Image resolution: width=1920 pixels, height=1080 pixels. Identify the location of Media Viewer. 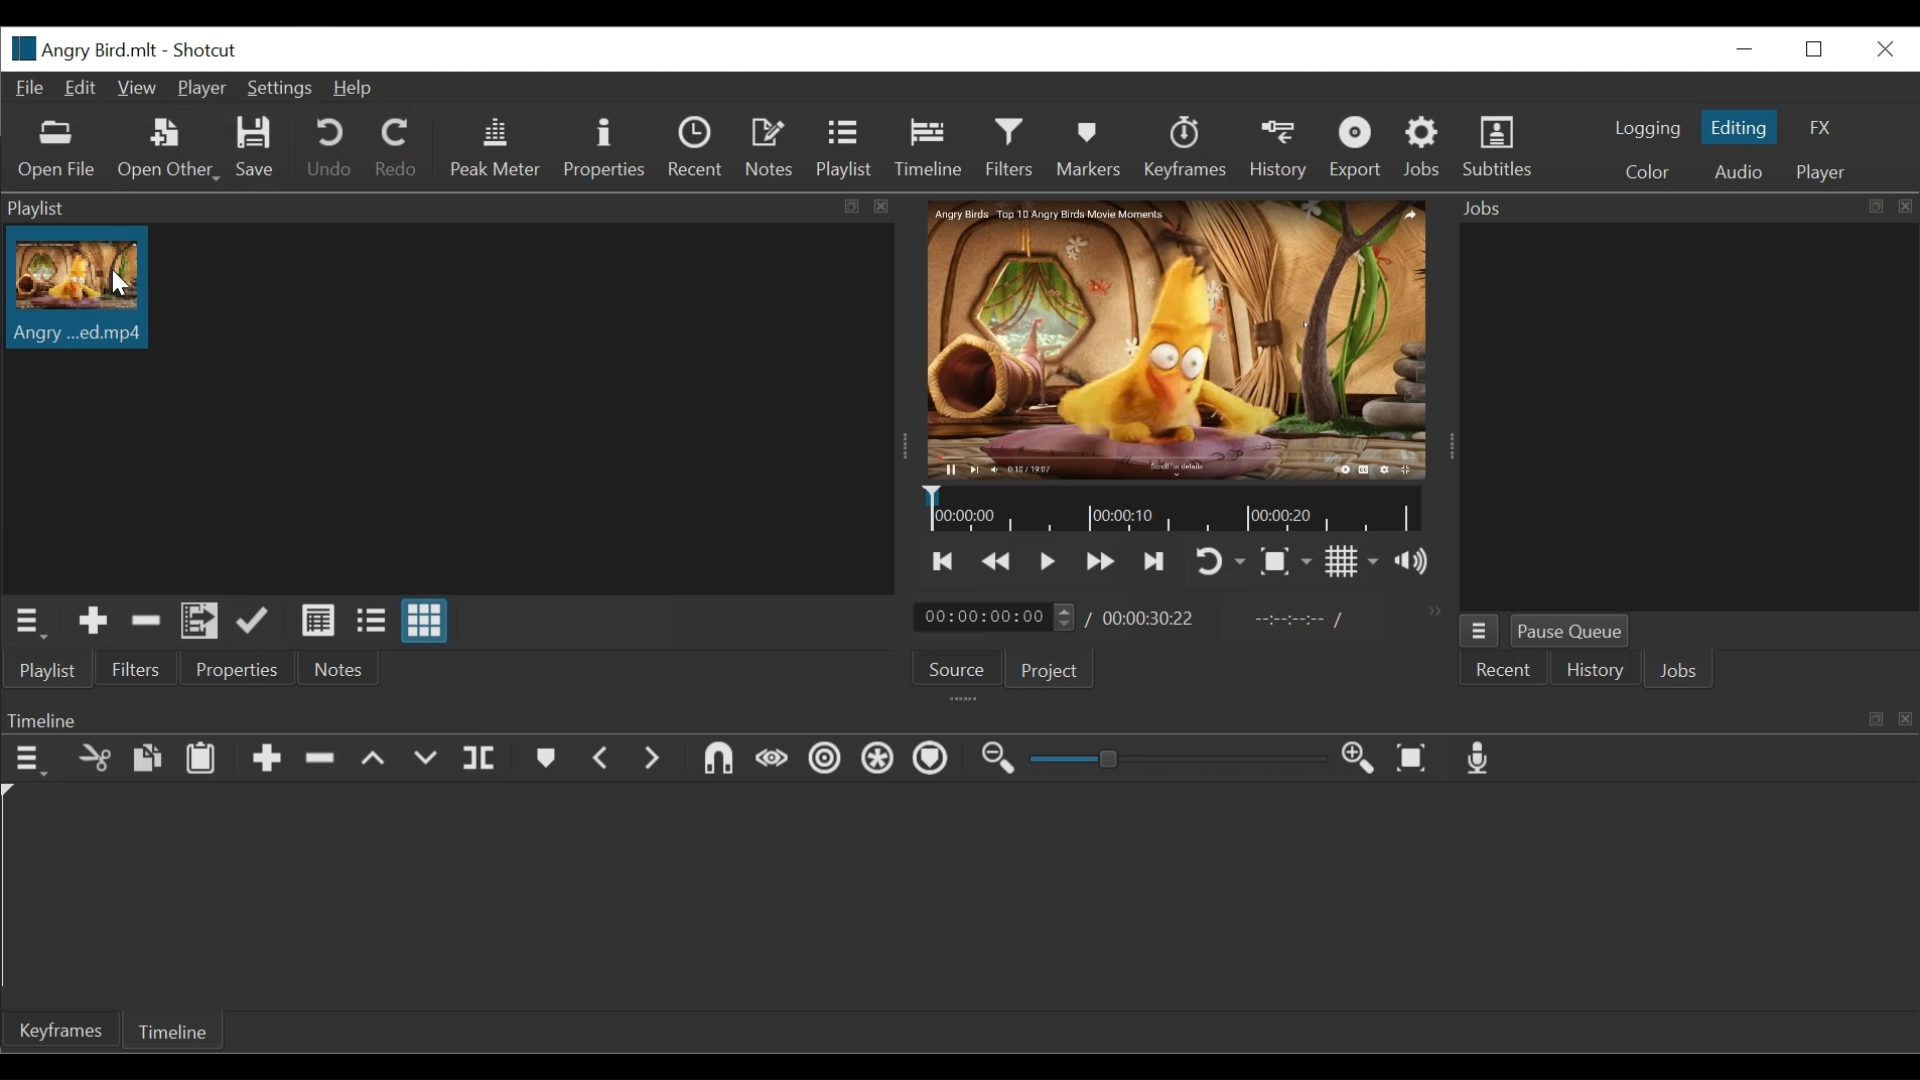
(1178, 341).